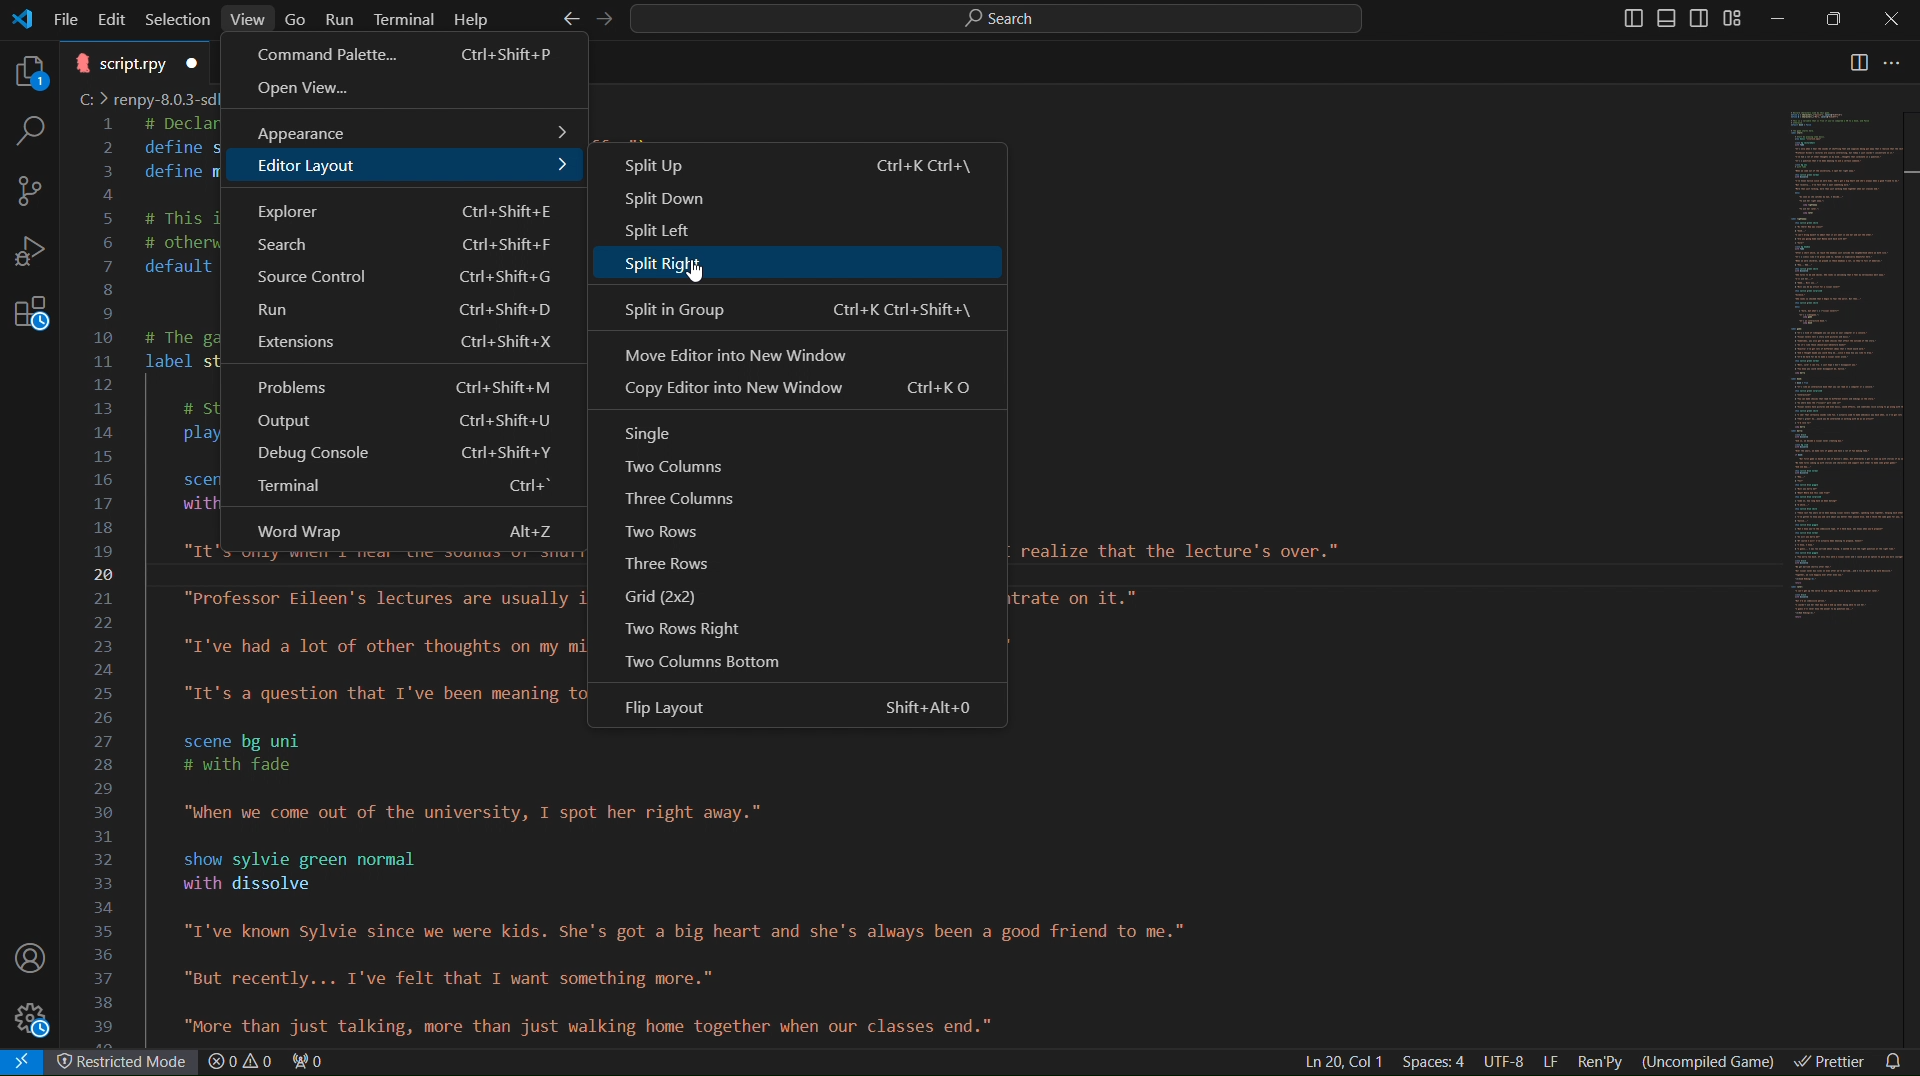 The image size is (1920, 1076). Describe the element at coordinates (31, 257) in the screenshot. I see `Run and Debug` at that location.